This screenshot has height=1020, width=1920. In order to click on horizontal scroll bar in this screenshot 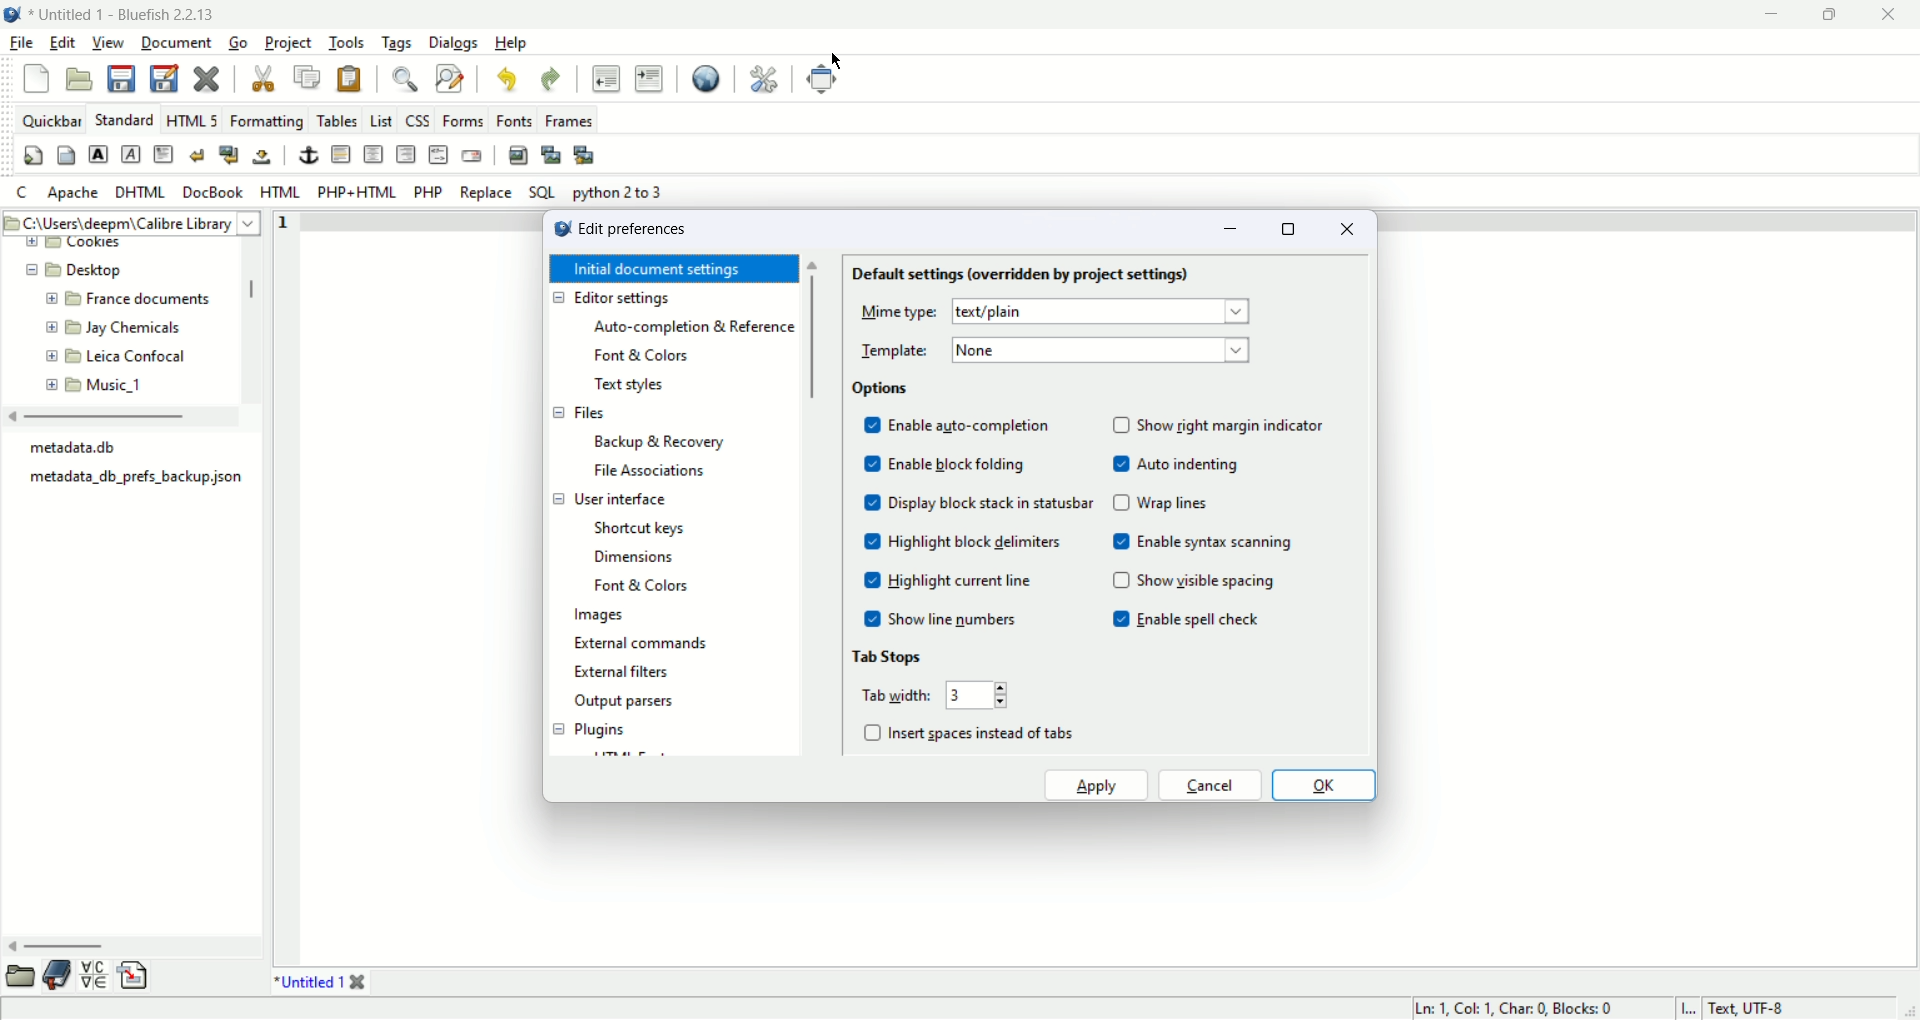, I will do `click(53, 949)`.